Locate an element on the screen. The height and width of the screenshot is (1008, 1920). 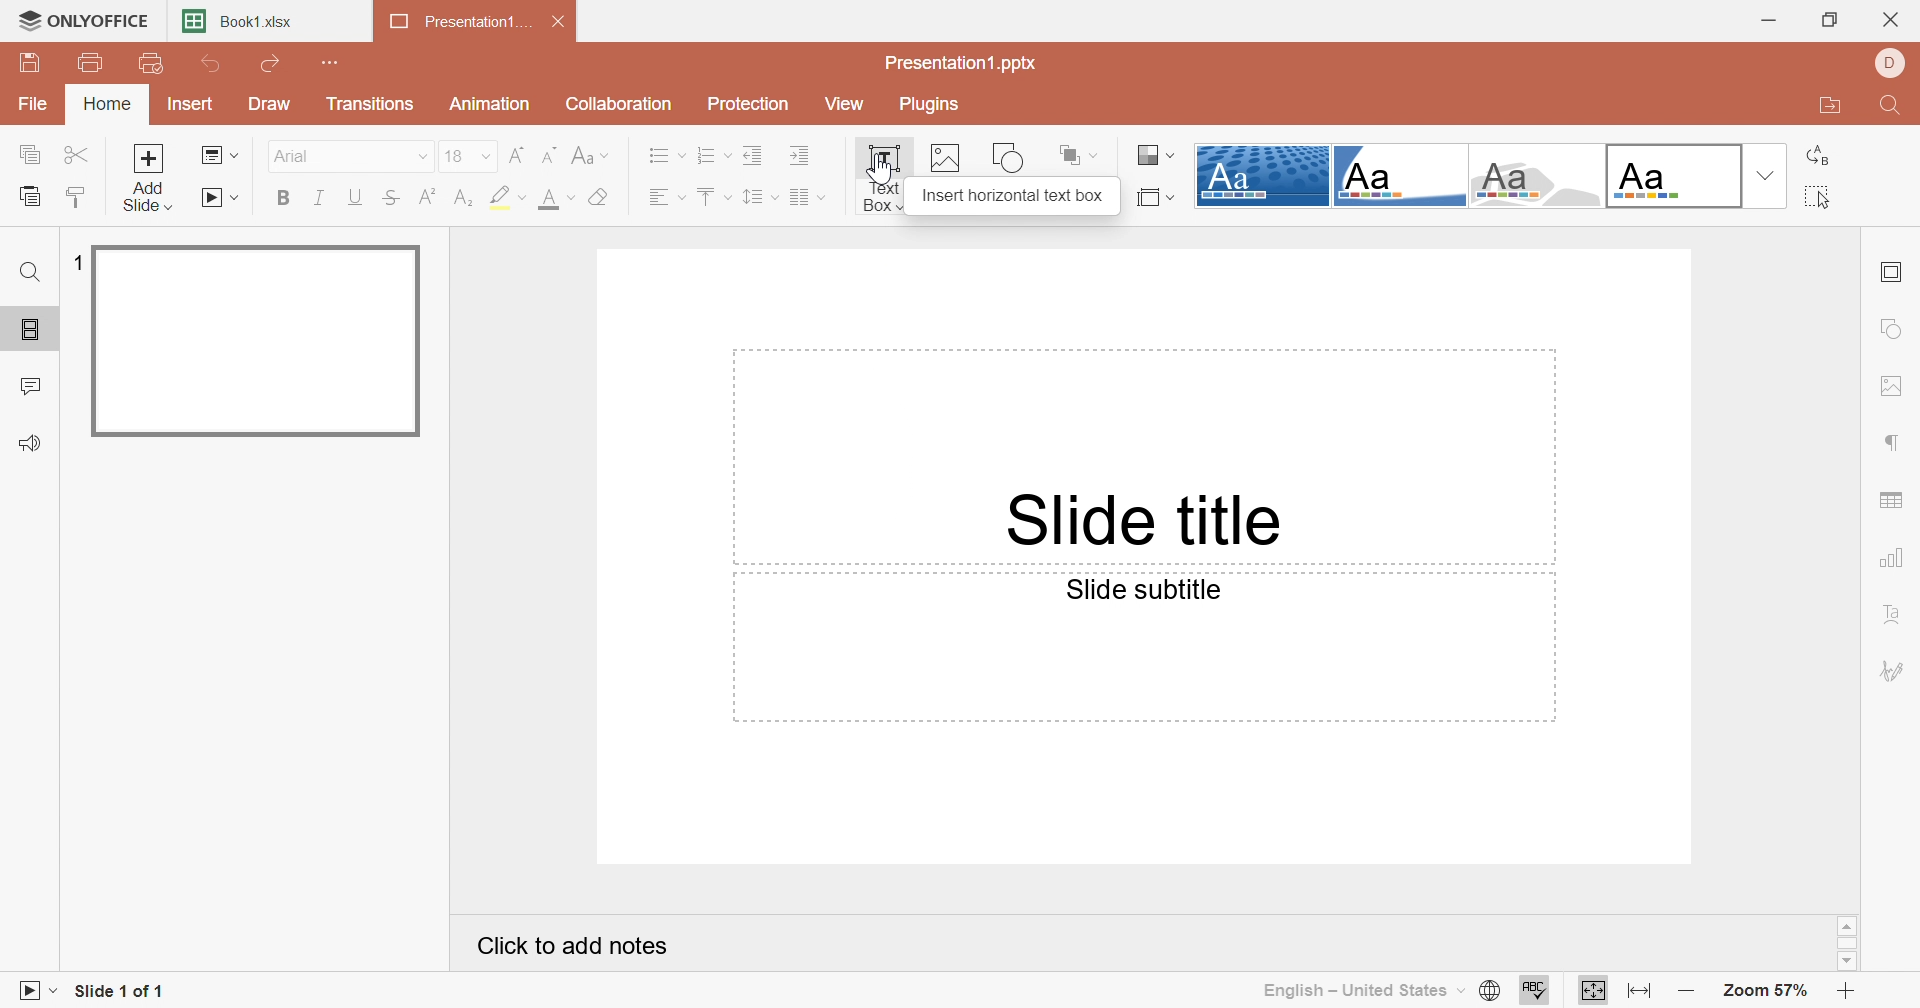
Slide is located at coordinates (255, 340).